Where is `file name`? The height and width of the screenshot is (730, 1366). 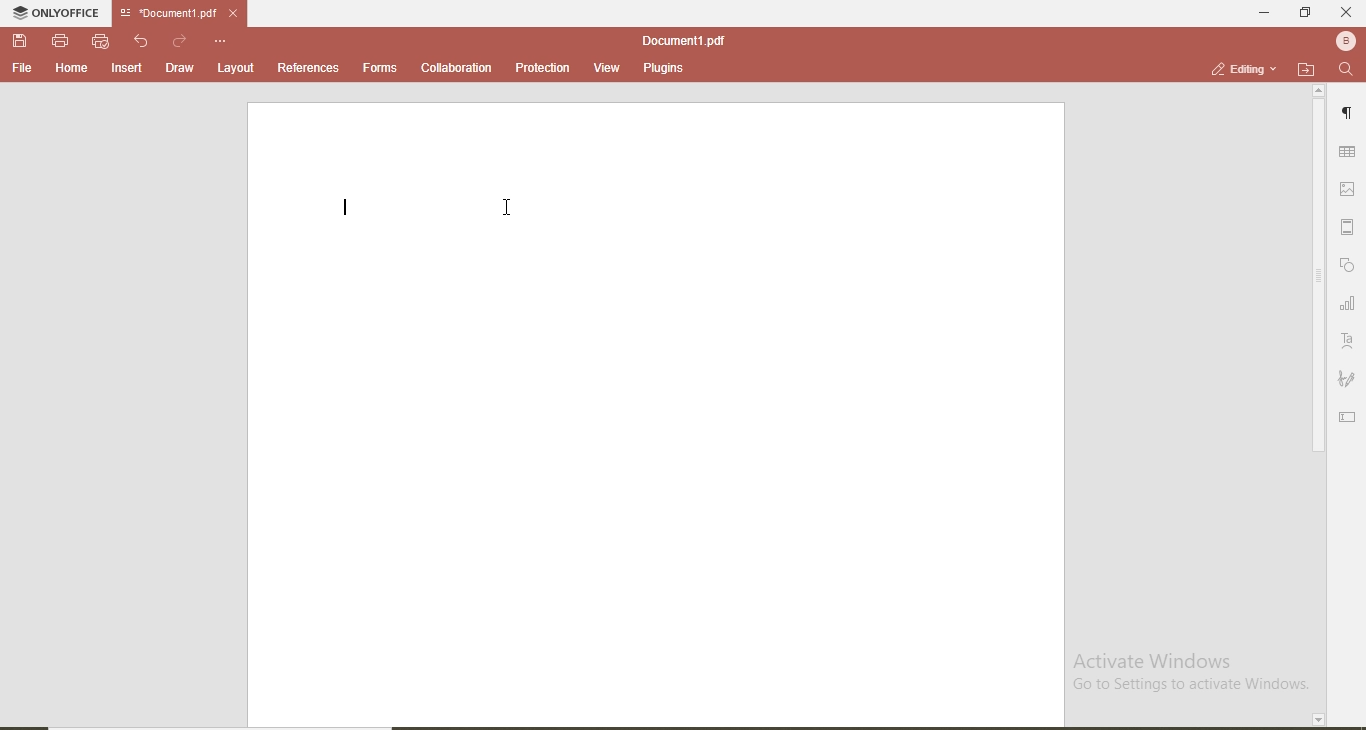
file name is located at coordinates (682, 37).